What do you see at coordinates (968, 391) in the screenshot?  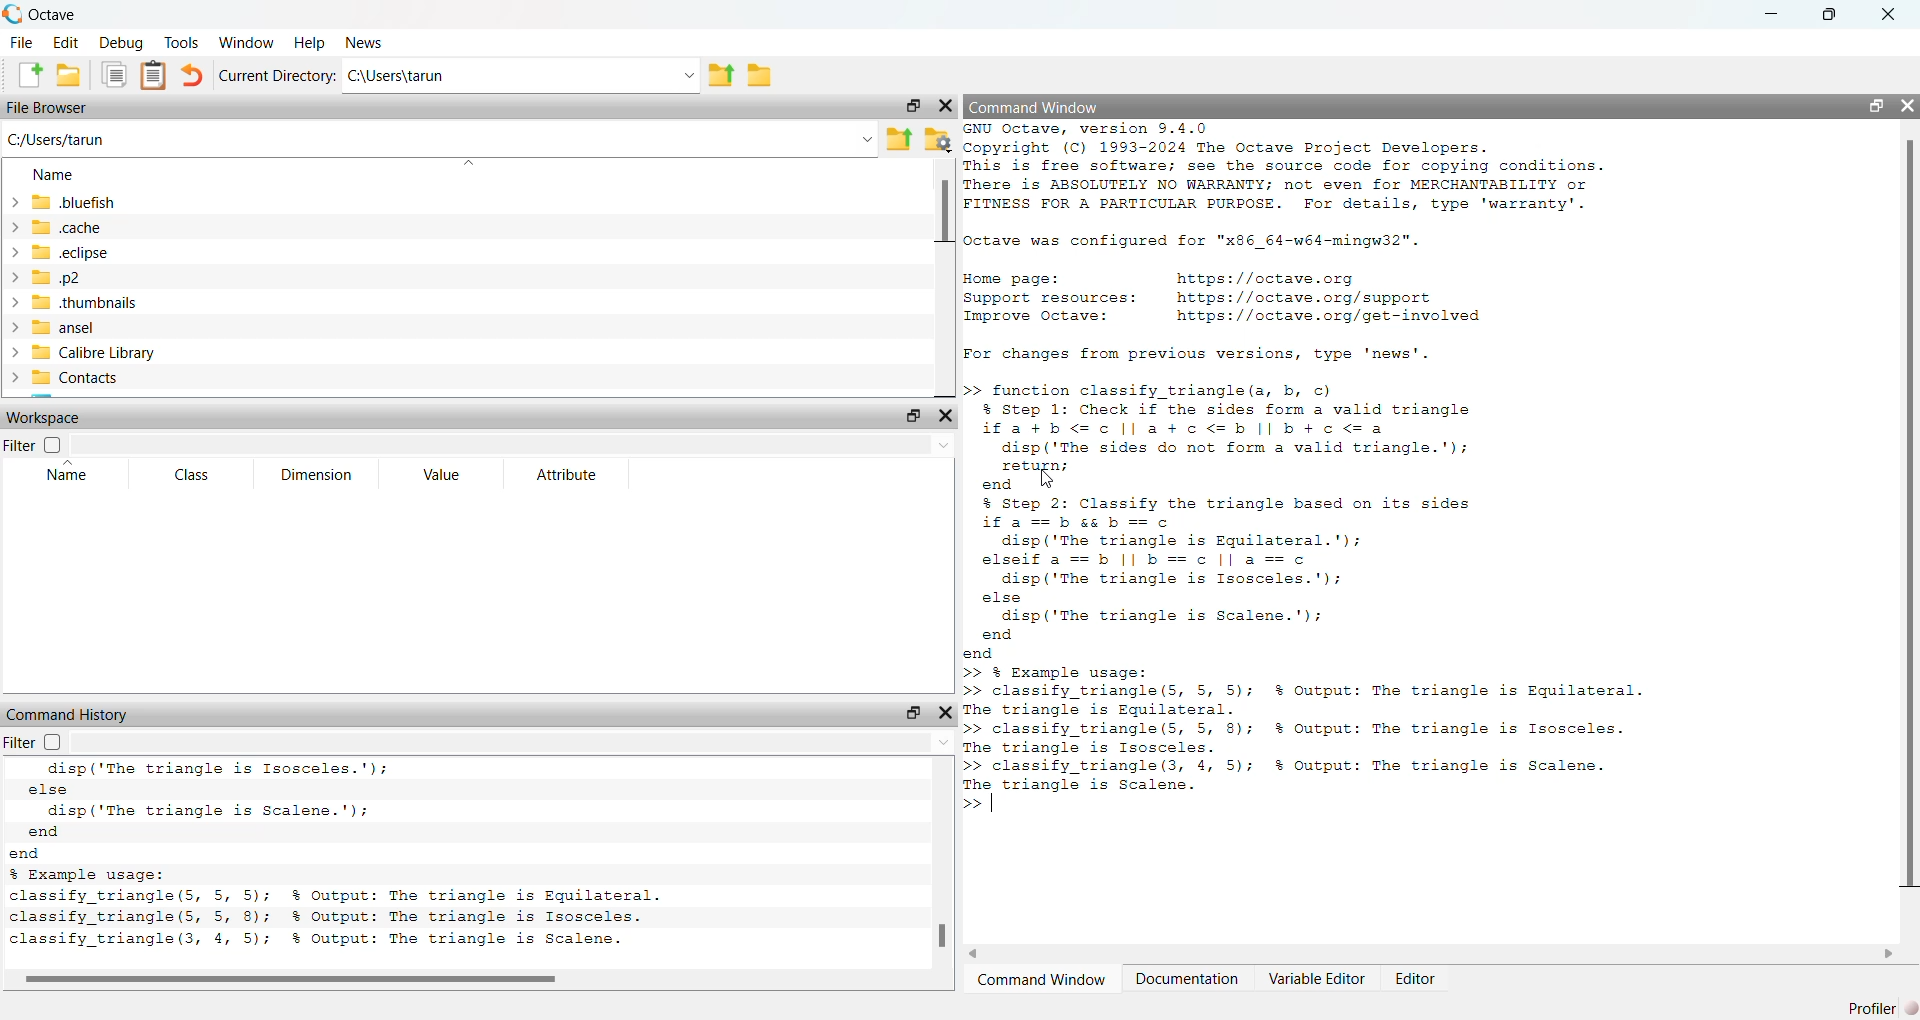 I see `prompt cursor` at bounding box center [968, 391].